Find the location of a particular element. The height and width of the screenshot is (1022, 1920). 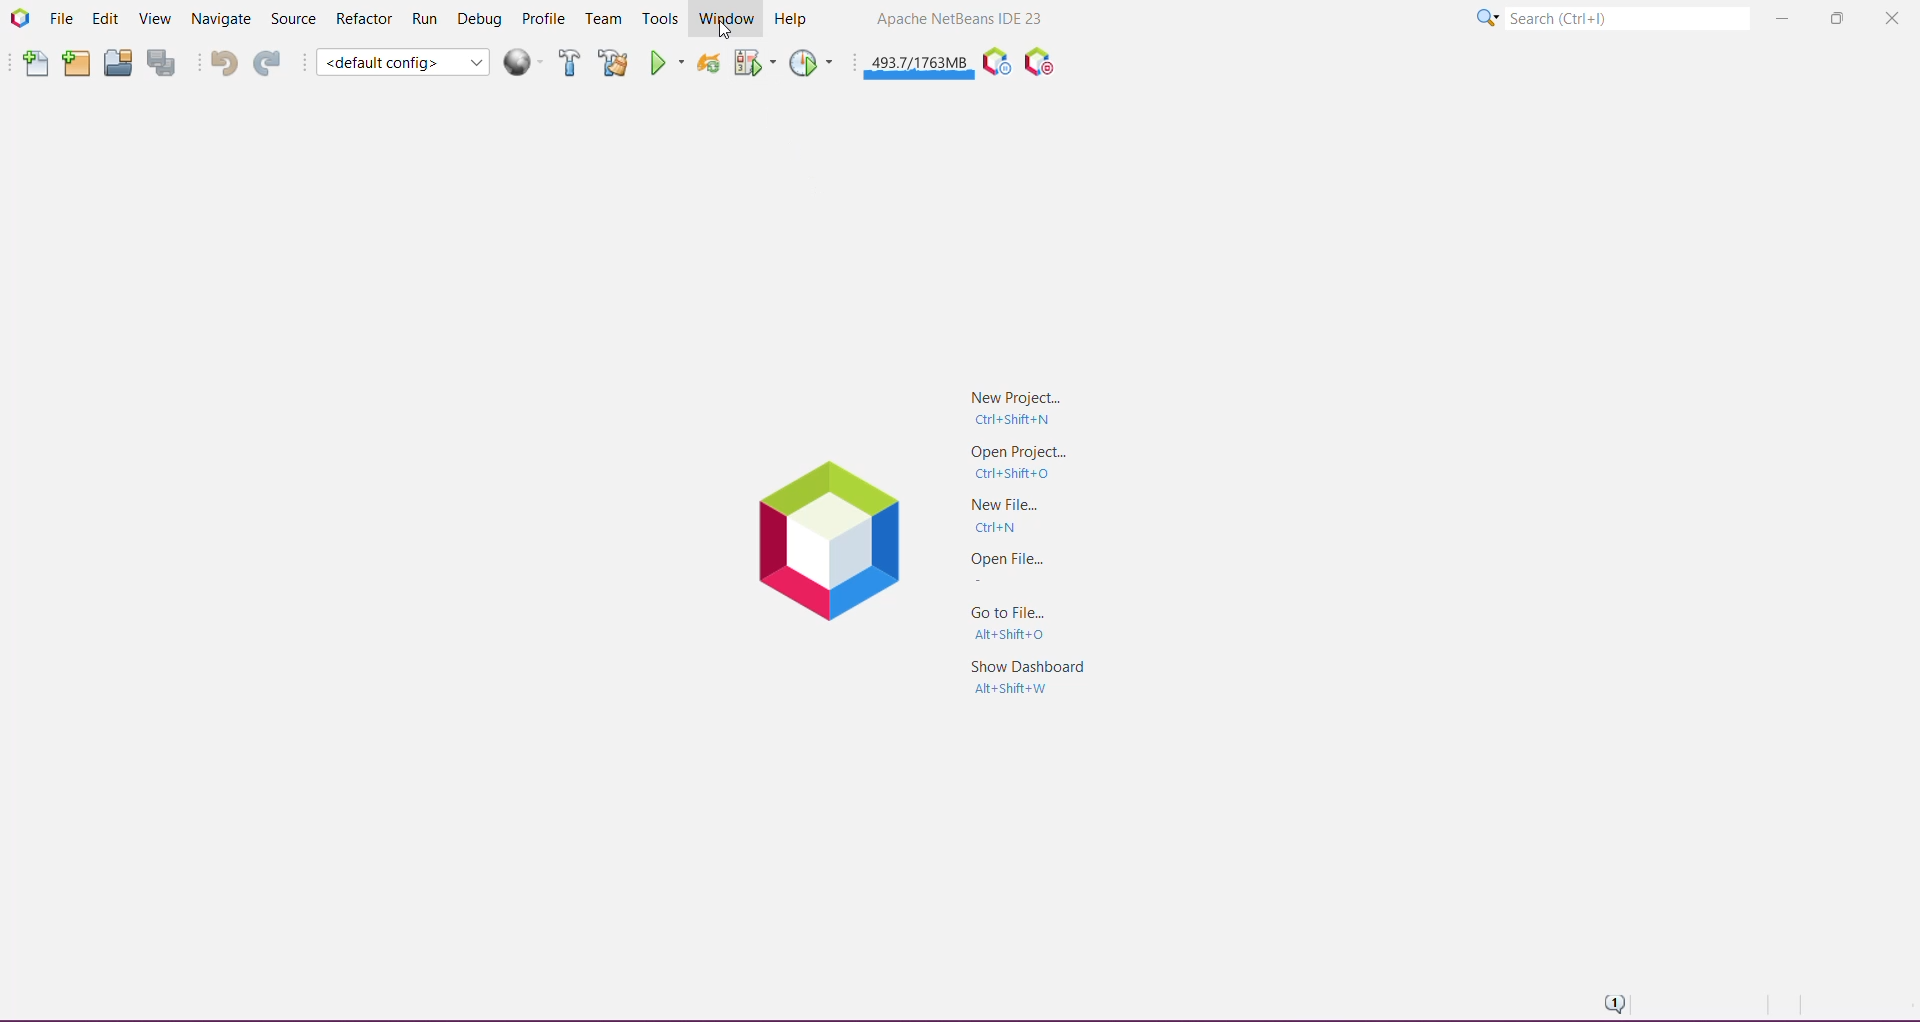

Open Project is located at coordinates (117, 62).